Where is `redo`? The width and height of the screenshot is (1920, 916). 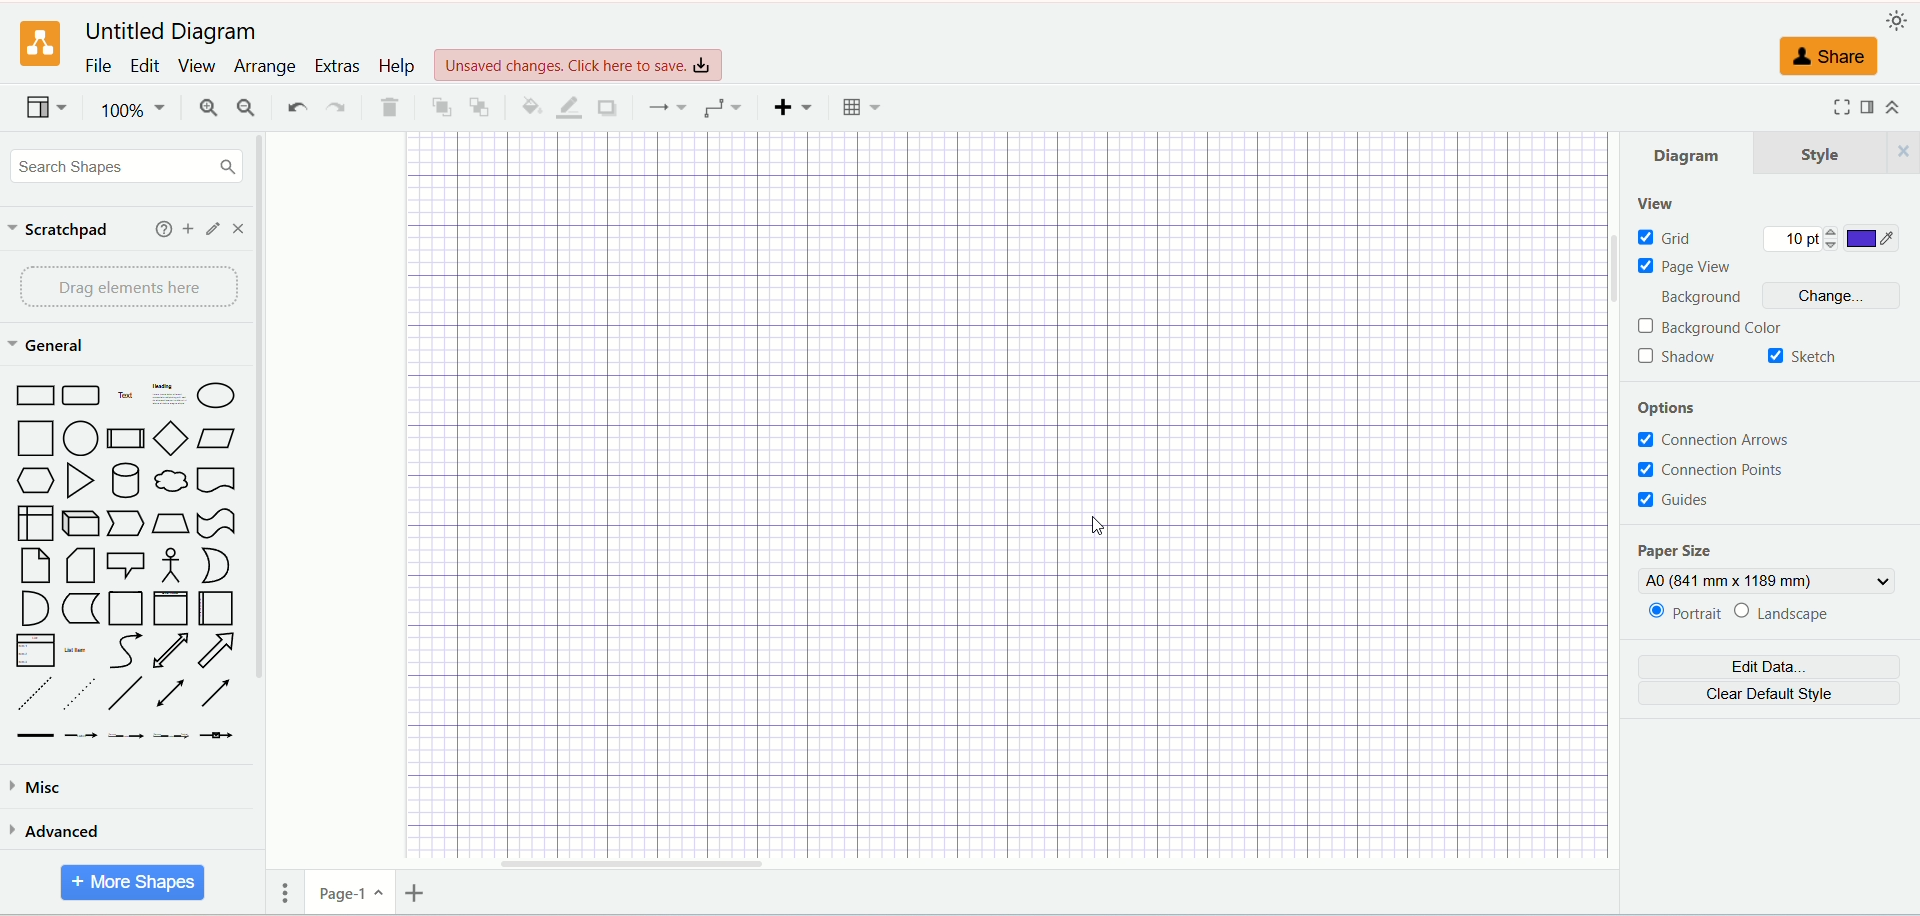 redo is located at coordinates (336, 109).